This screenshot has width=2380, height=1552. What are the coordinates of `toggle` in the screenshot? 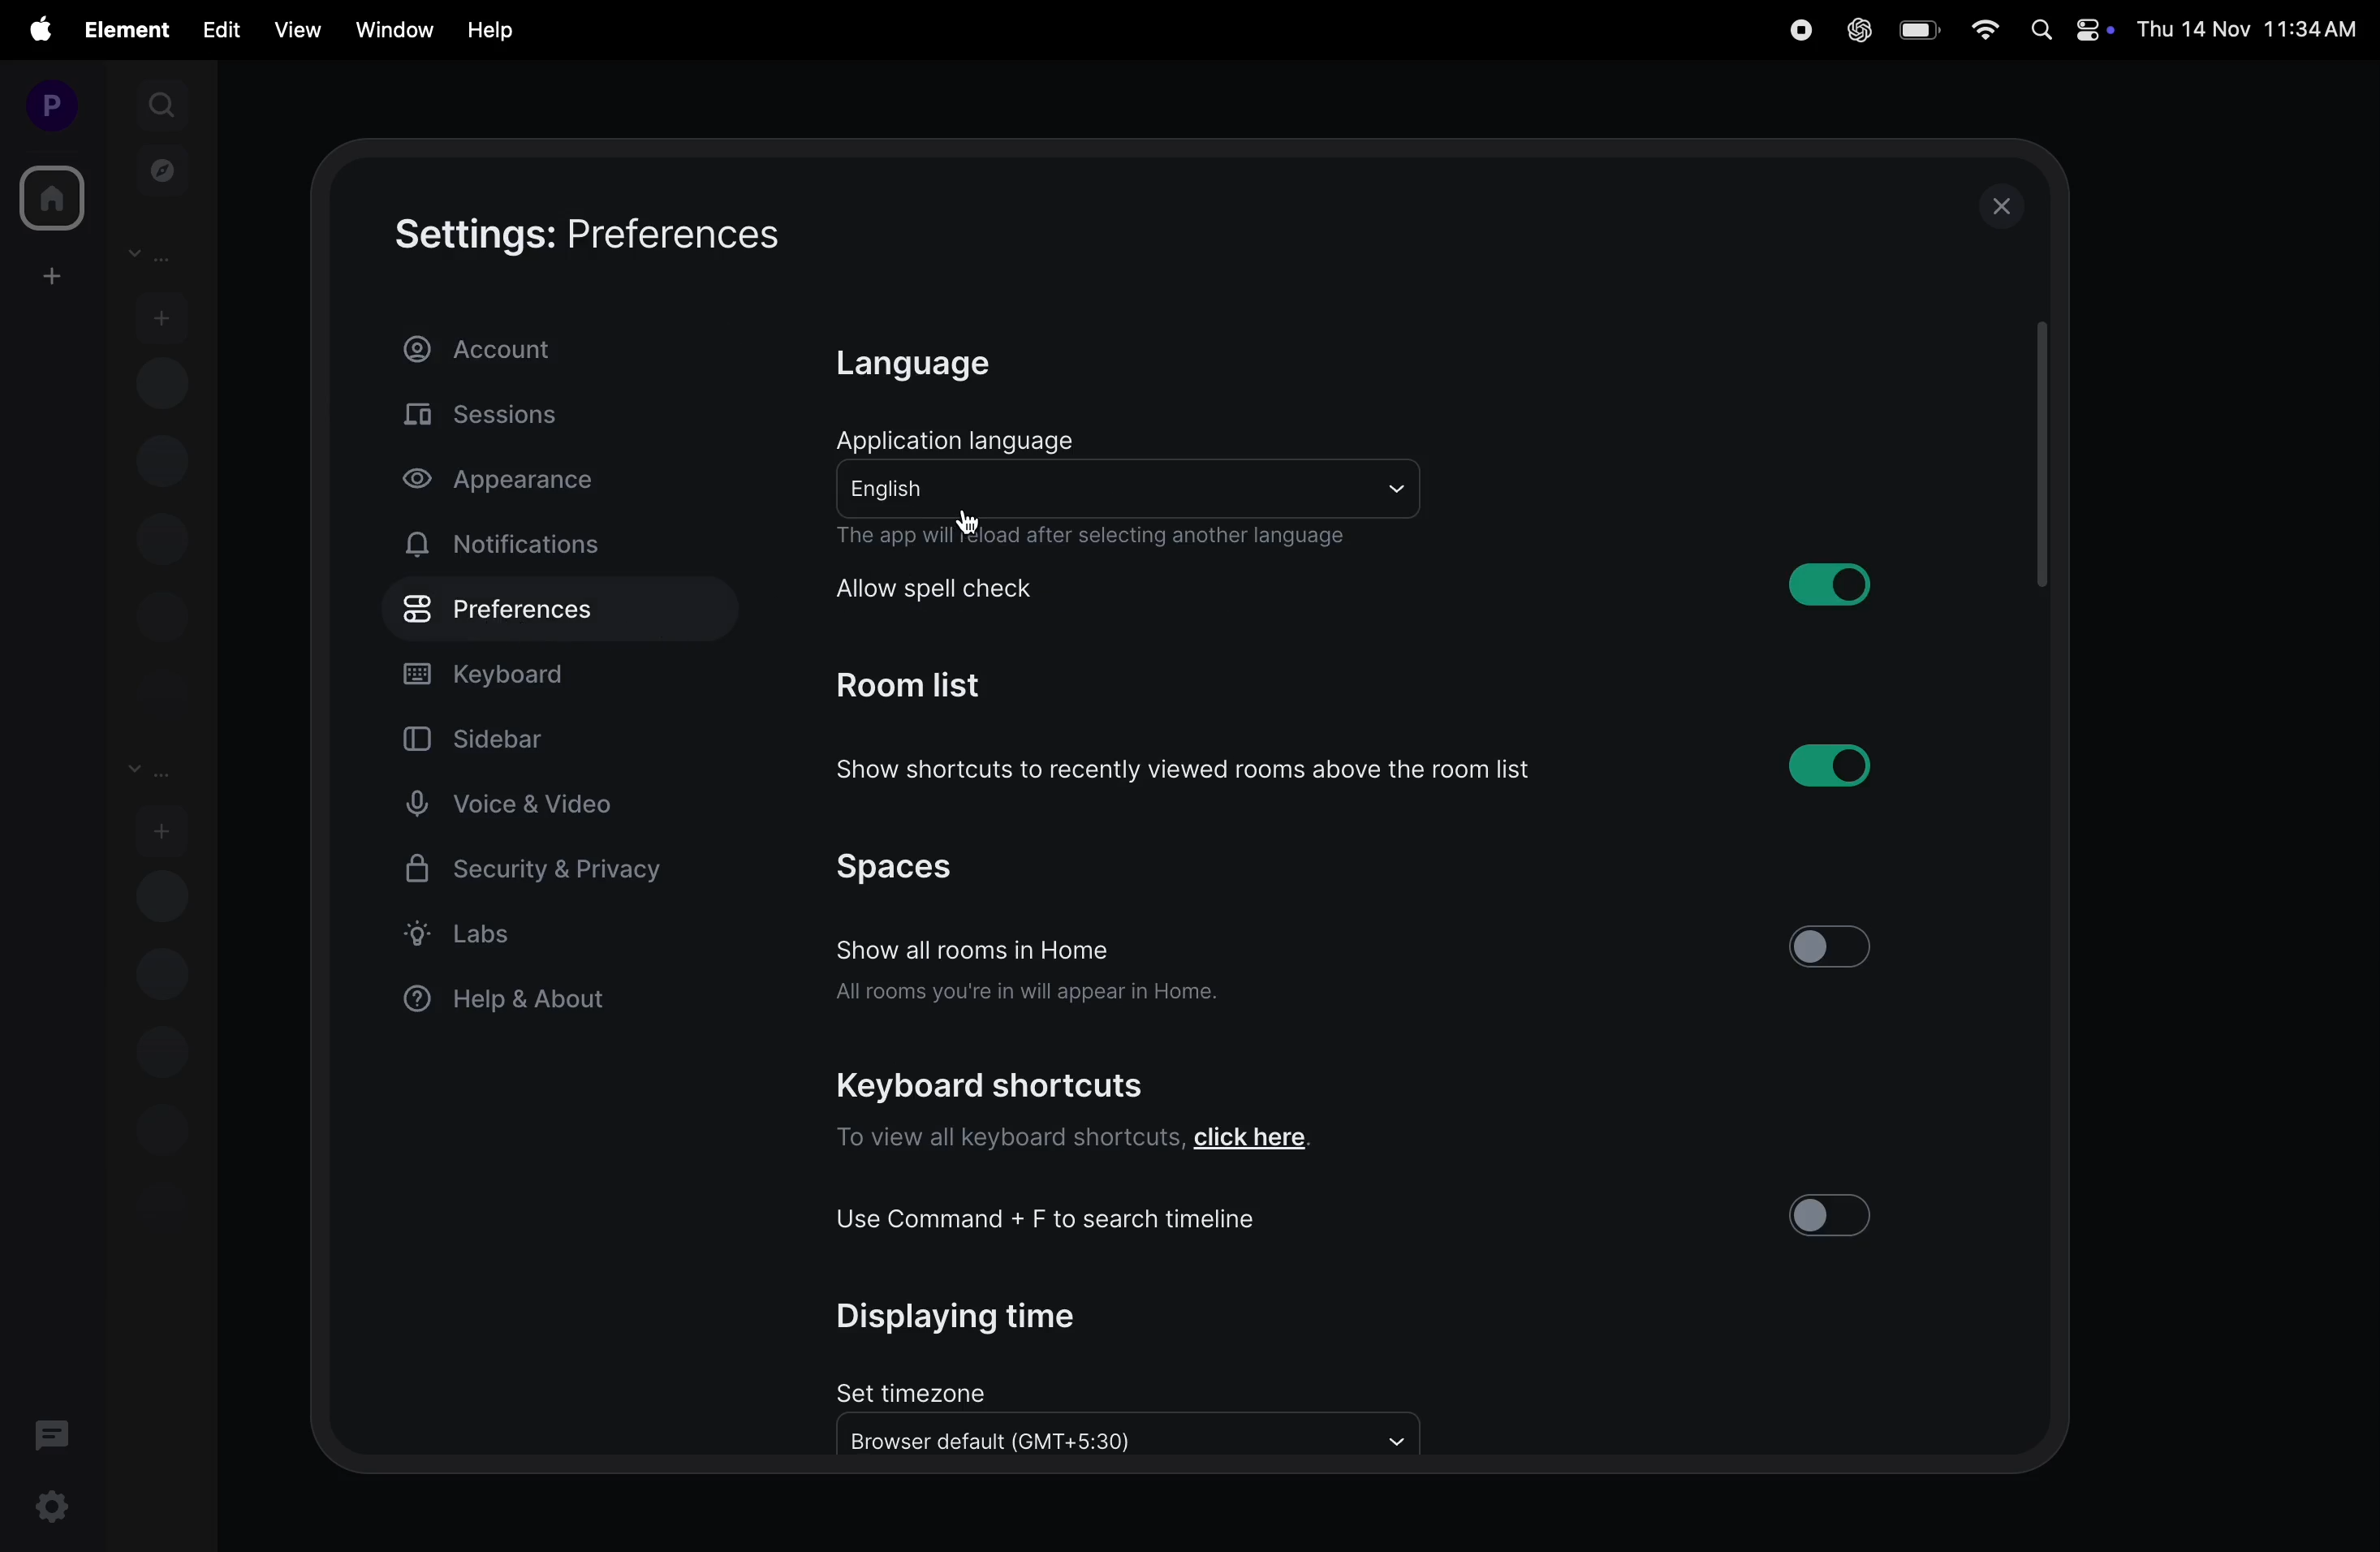 It's located at (1830, 766).